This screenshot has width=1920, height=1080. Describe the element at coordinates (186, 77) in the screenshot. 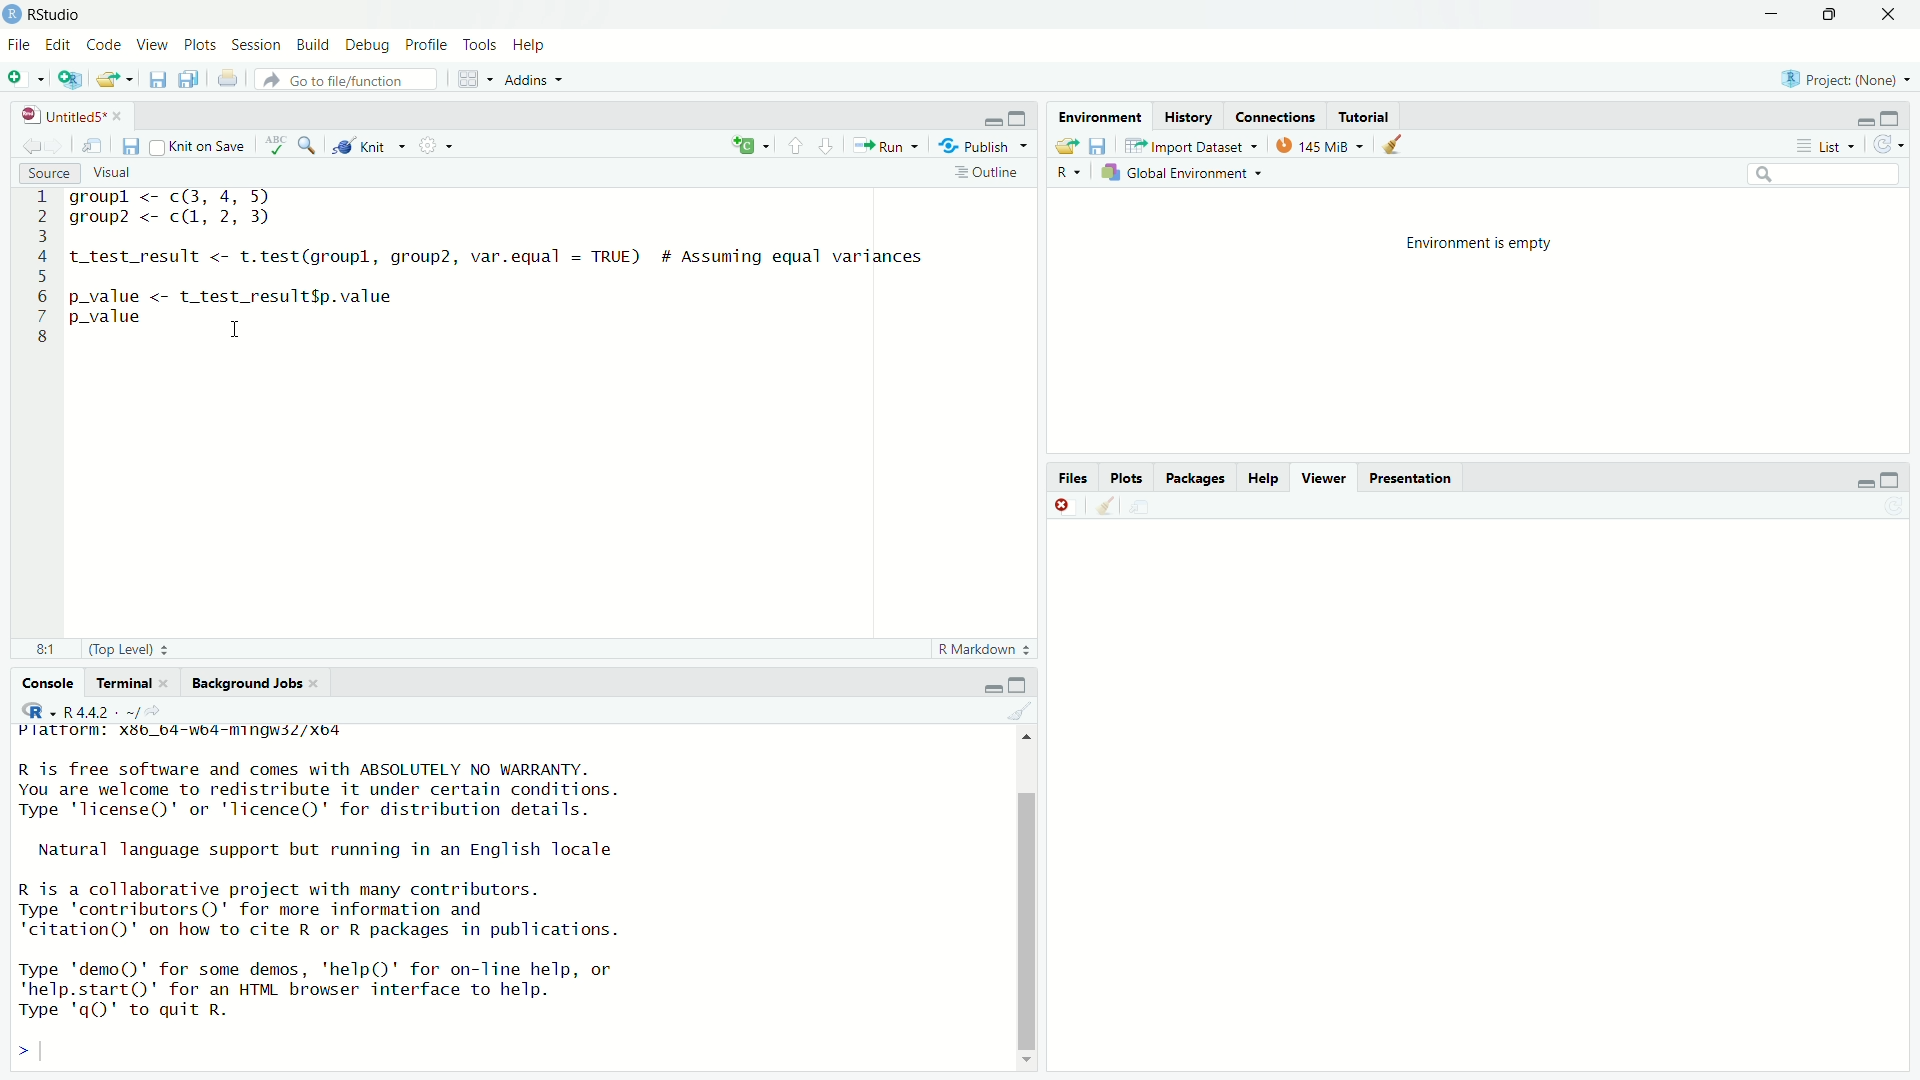

I see `save all open document` at that location.